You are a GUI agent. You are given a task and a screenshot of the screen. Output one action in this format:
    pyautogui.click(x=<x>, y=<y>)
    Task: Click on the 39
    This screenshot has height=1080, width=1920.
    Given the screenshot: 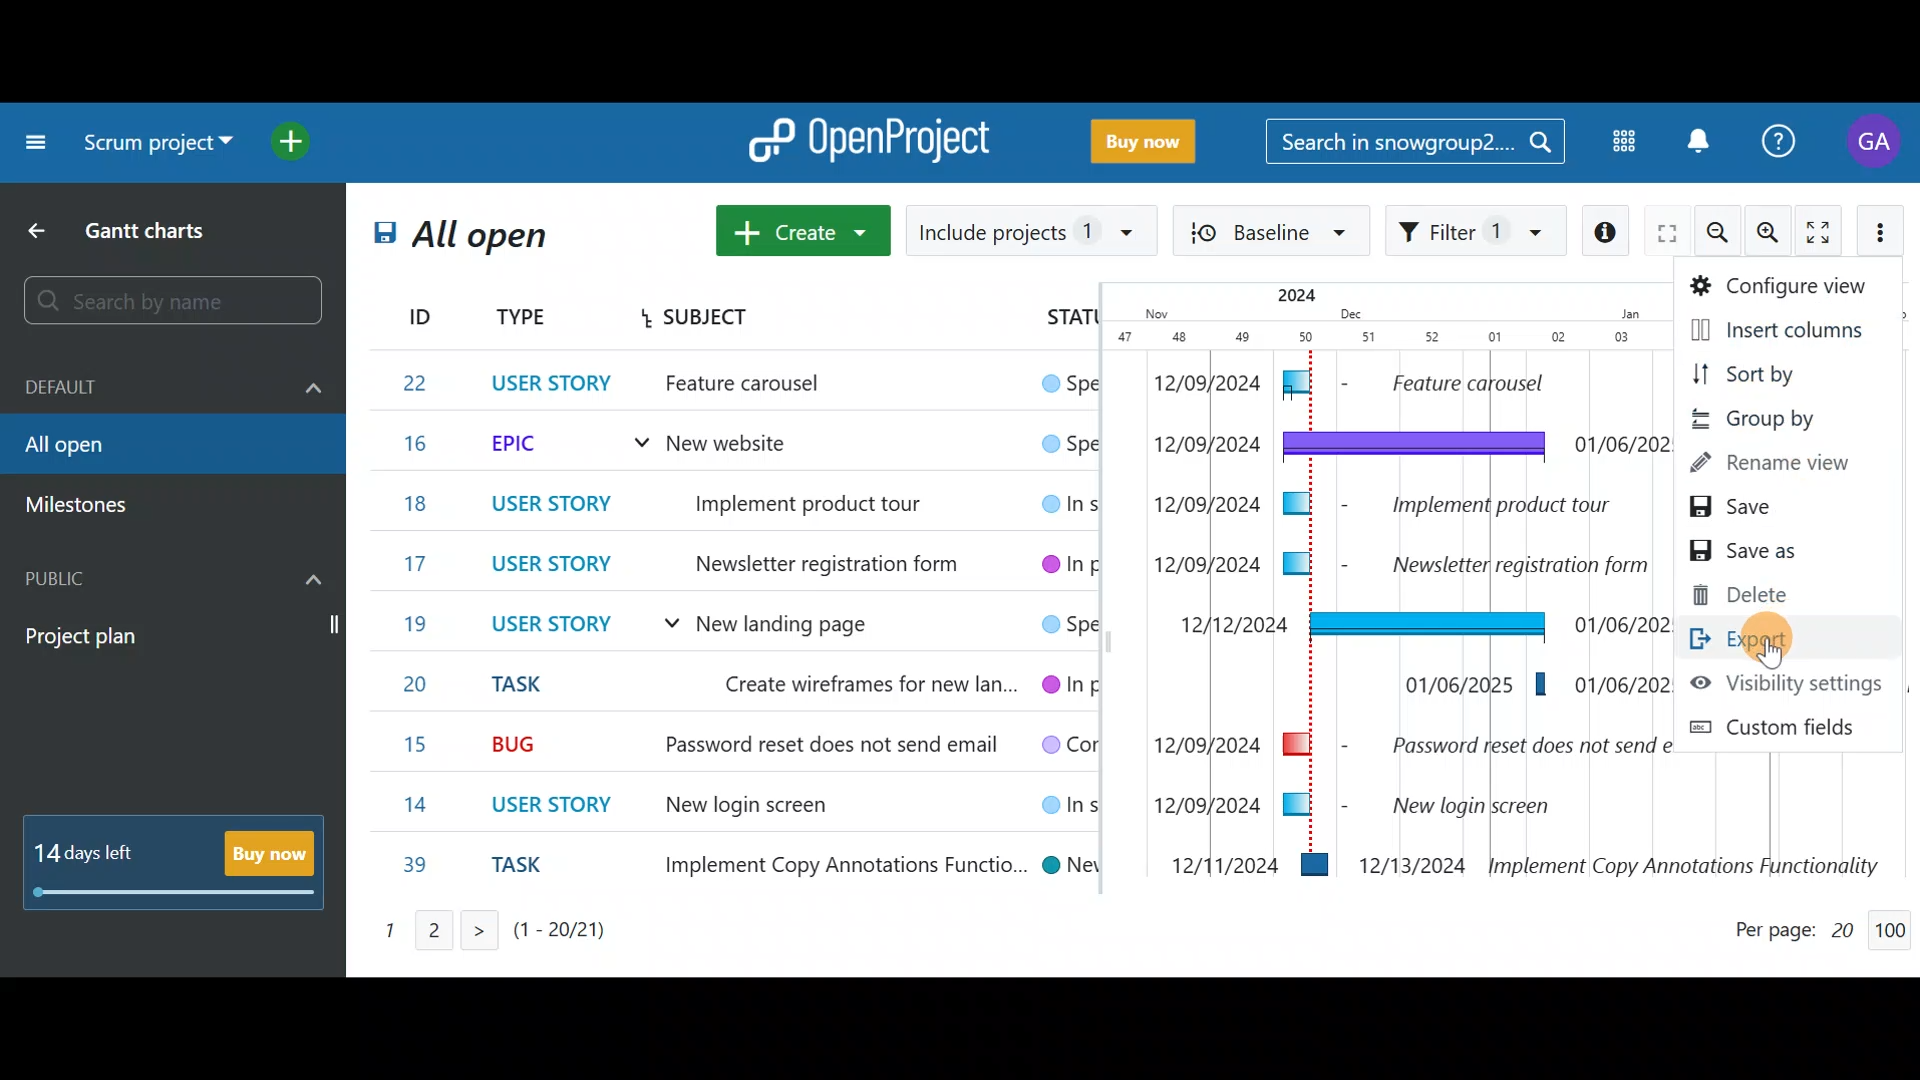 What is the action you would take?
    pyautogui.click(x=416, y=866)
    